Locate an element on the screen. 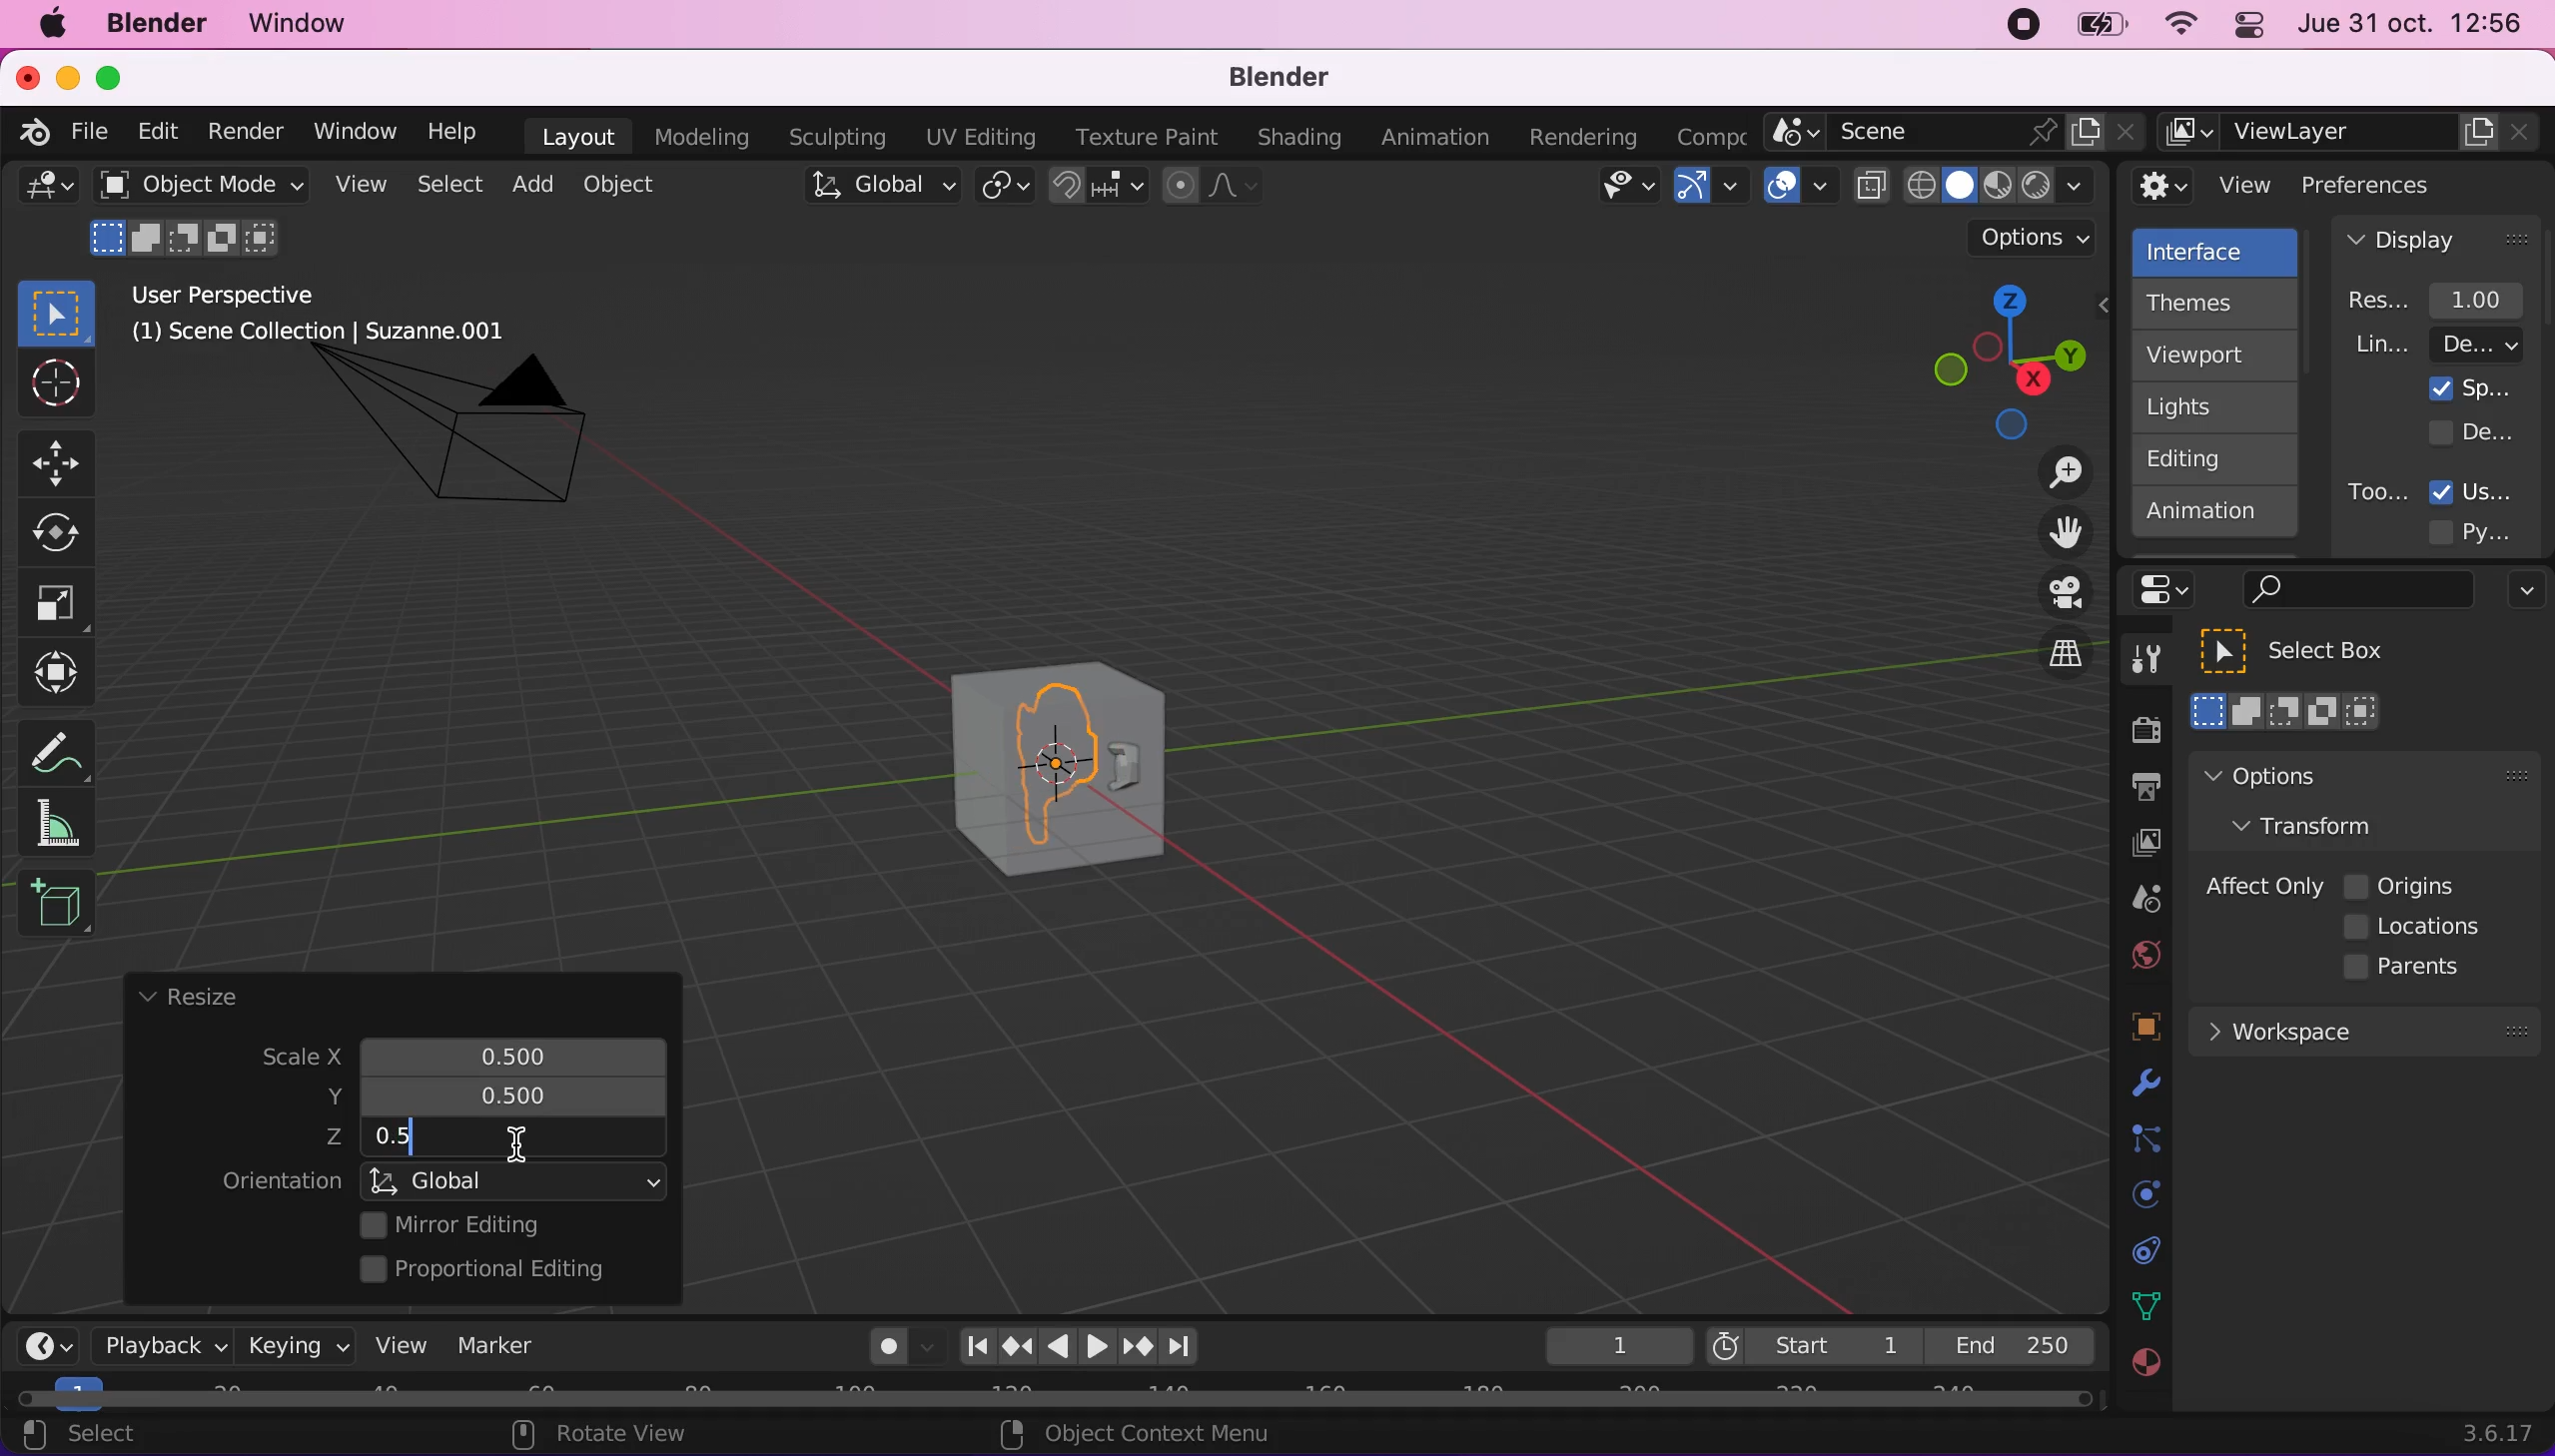 This screenshot has width=2555, height=1456. zoom in/out the view is located at coordinates (2055, 472).